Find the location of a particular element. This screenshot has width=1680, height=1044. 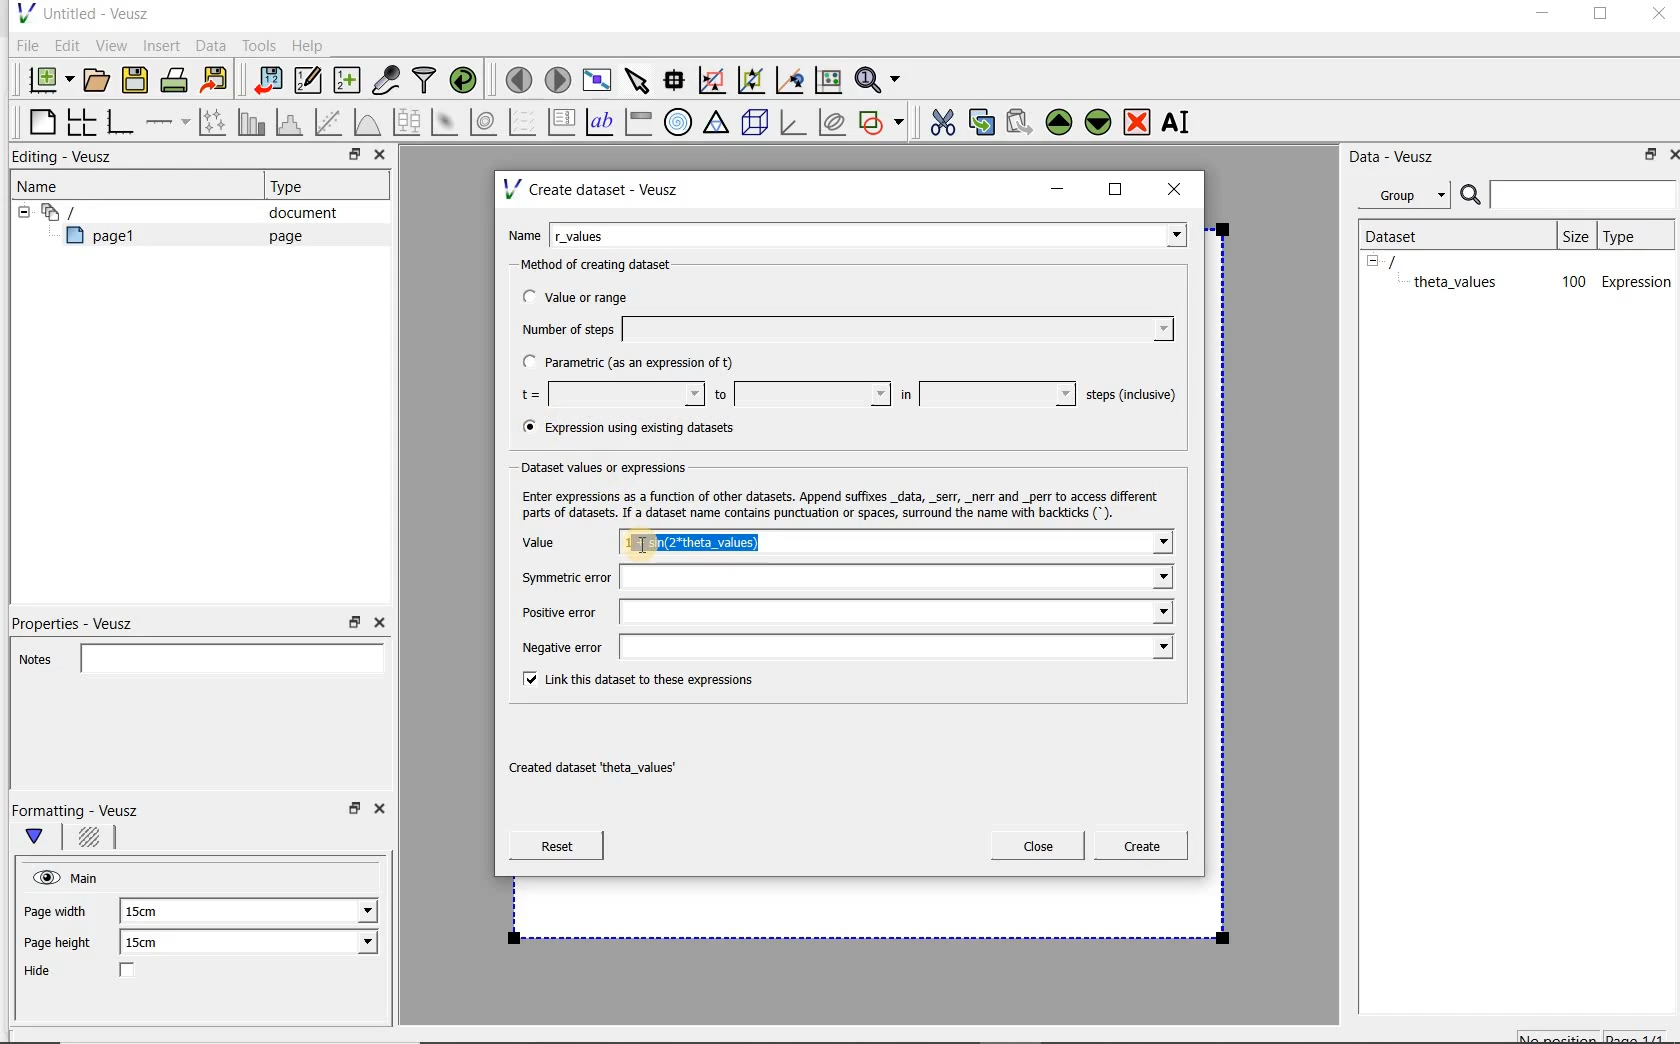

plot a 2d dataset as contours is located at coordinates (485, 122).